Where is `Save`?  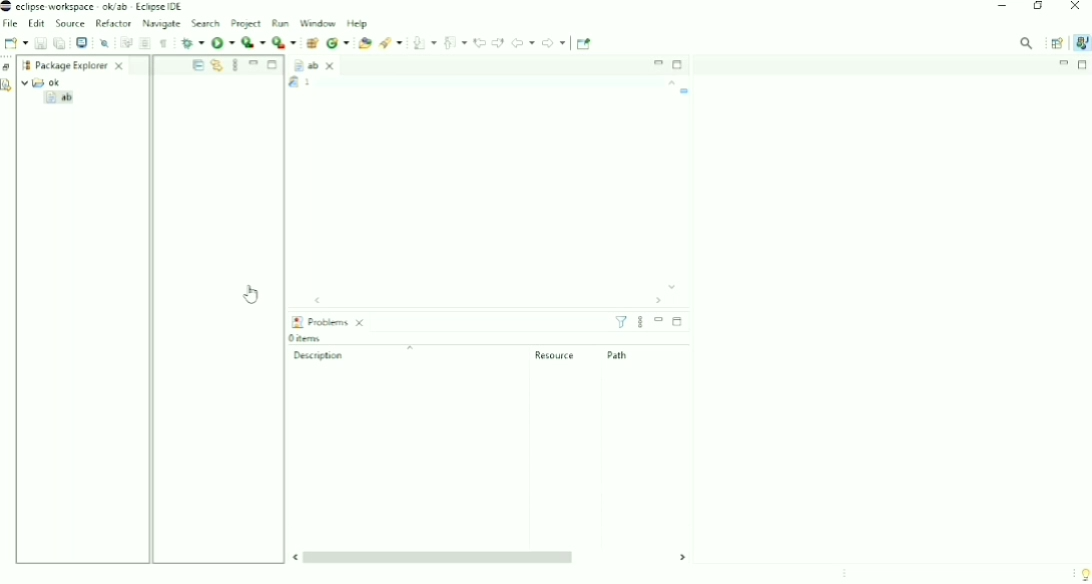
Save is located at coordinates (40, 43).